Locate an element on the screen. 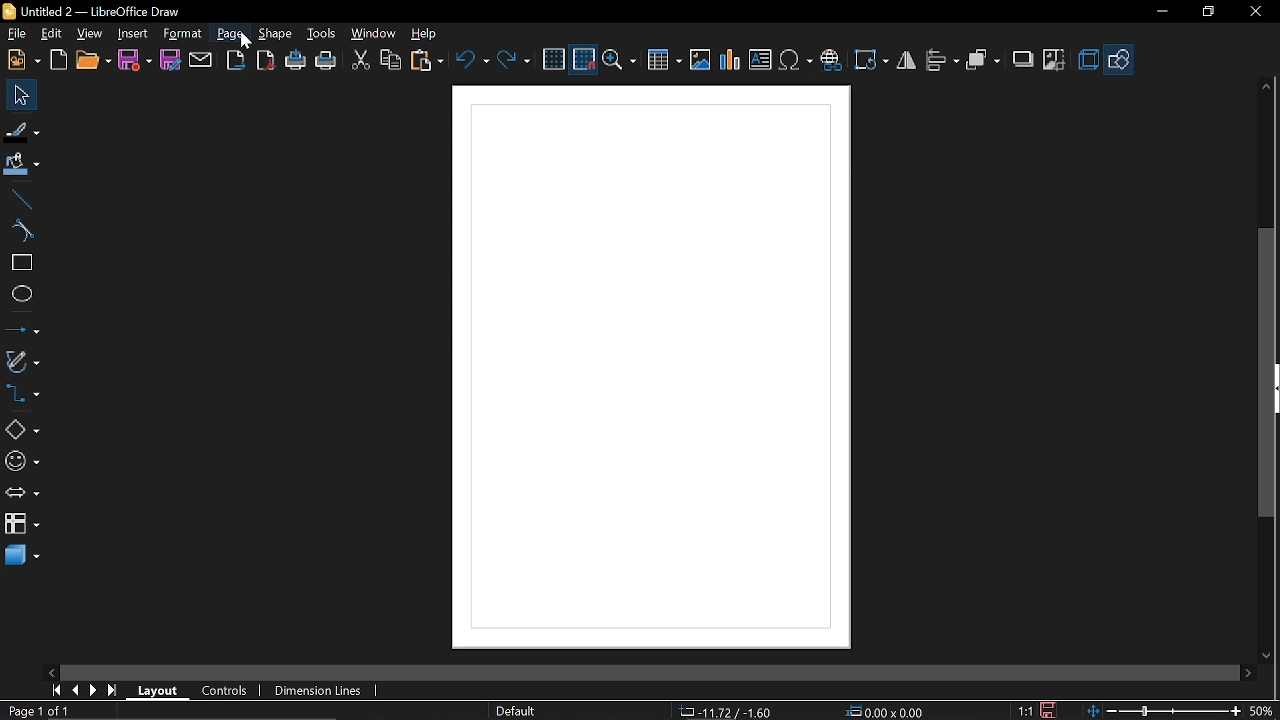 The width and height of the screenshot is (1280, 720). Lines and arrows is located at coordinates (21, 329).